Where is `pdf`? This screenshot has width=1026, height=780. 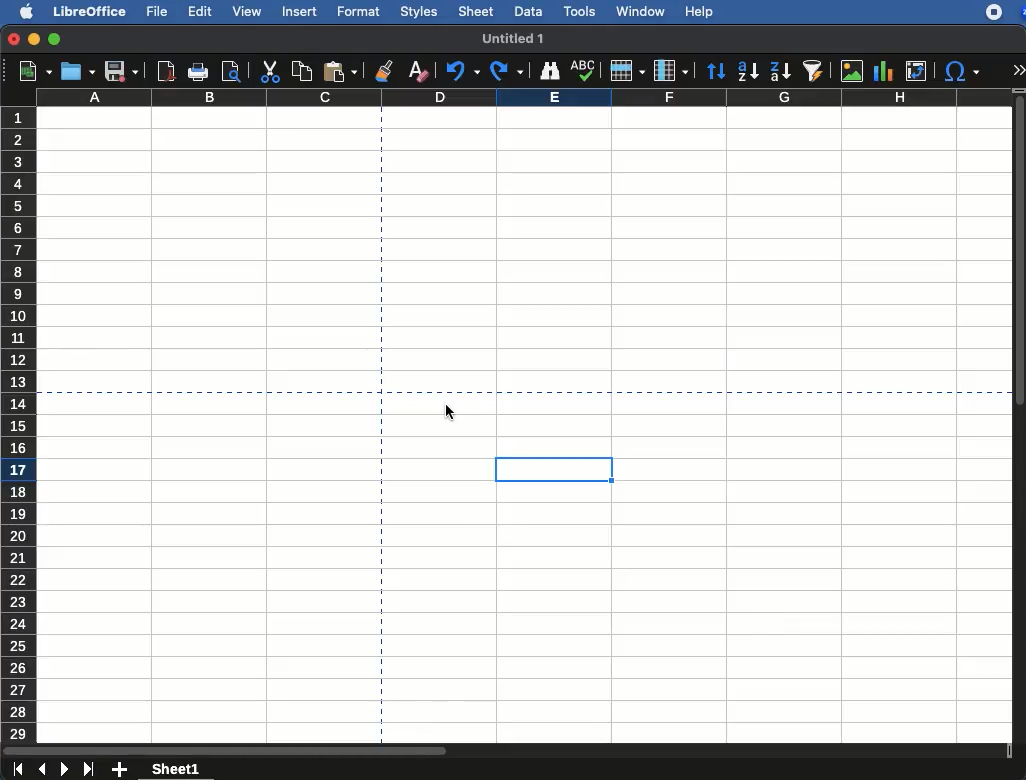 pdf is located at coordinates (166, 71).